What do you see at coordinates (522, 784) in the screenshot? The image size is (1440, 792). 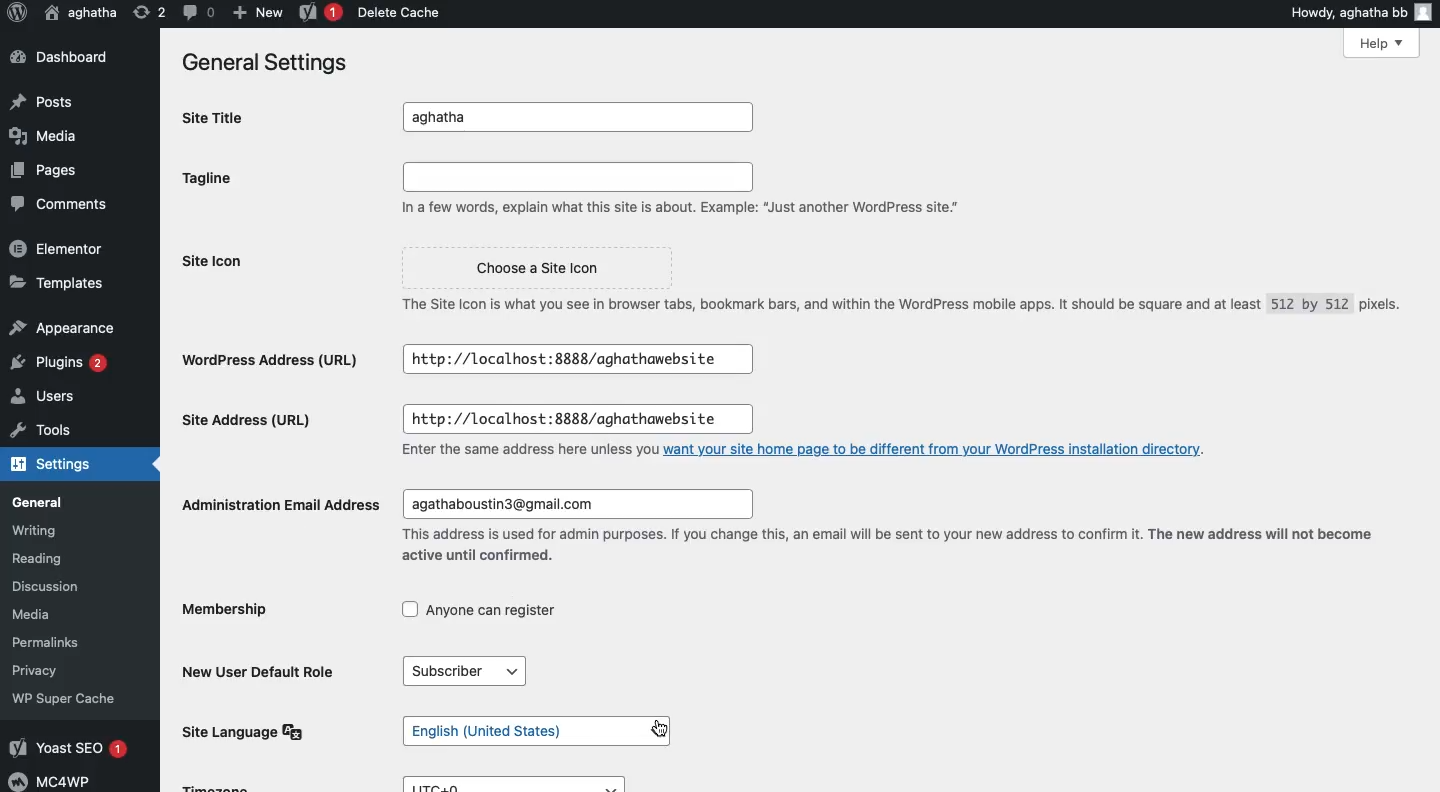 I see `UTC + 0` at bounding box center [522, 784].